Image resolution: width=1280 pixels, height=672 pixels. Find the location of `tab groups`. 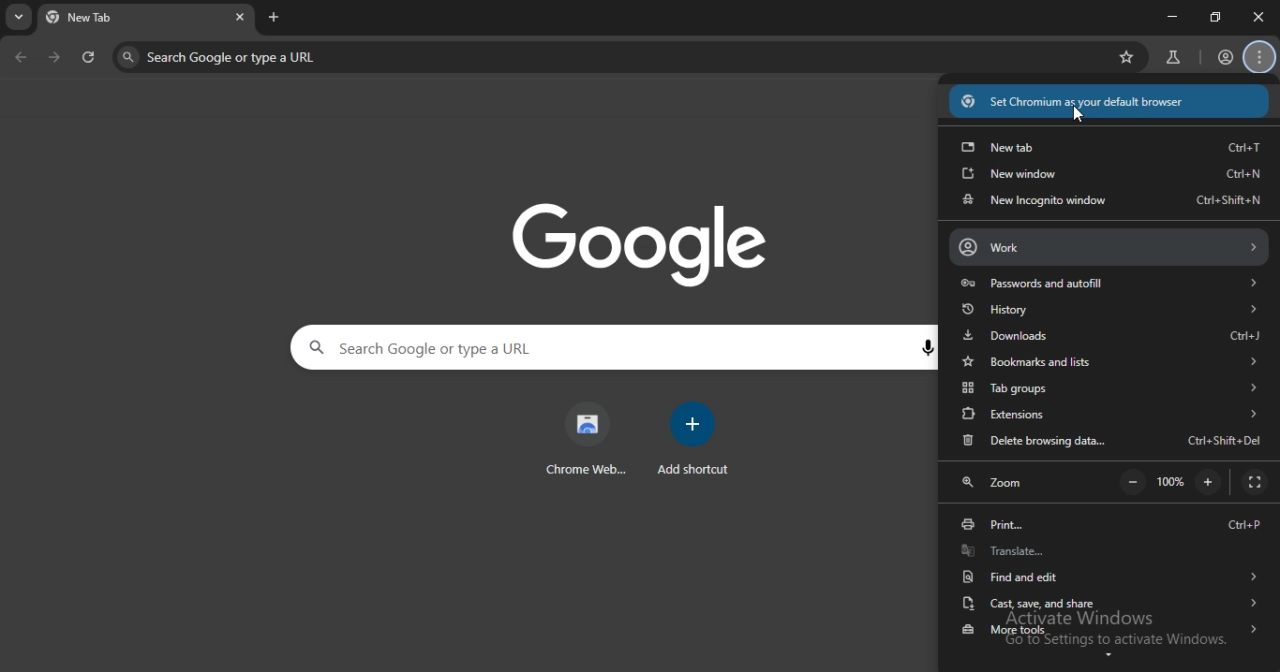

tab groups is located at coordinates (1111, 388).